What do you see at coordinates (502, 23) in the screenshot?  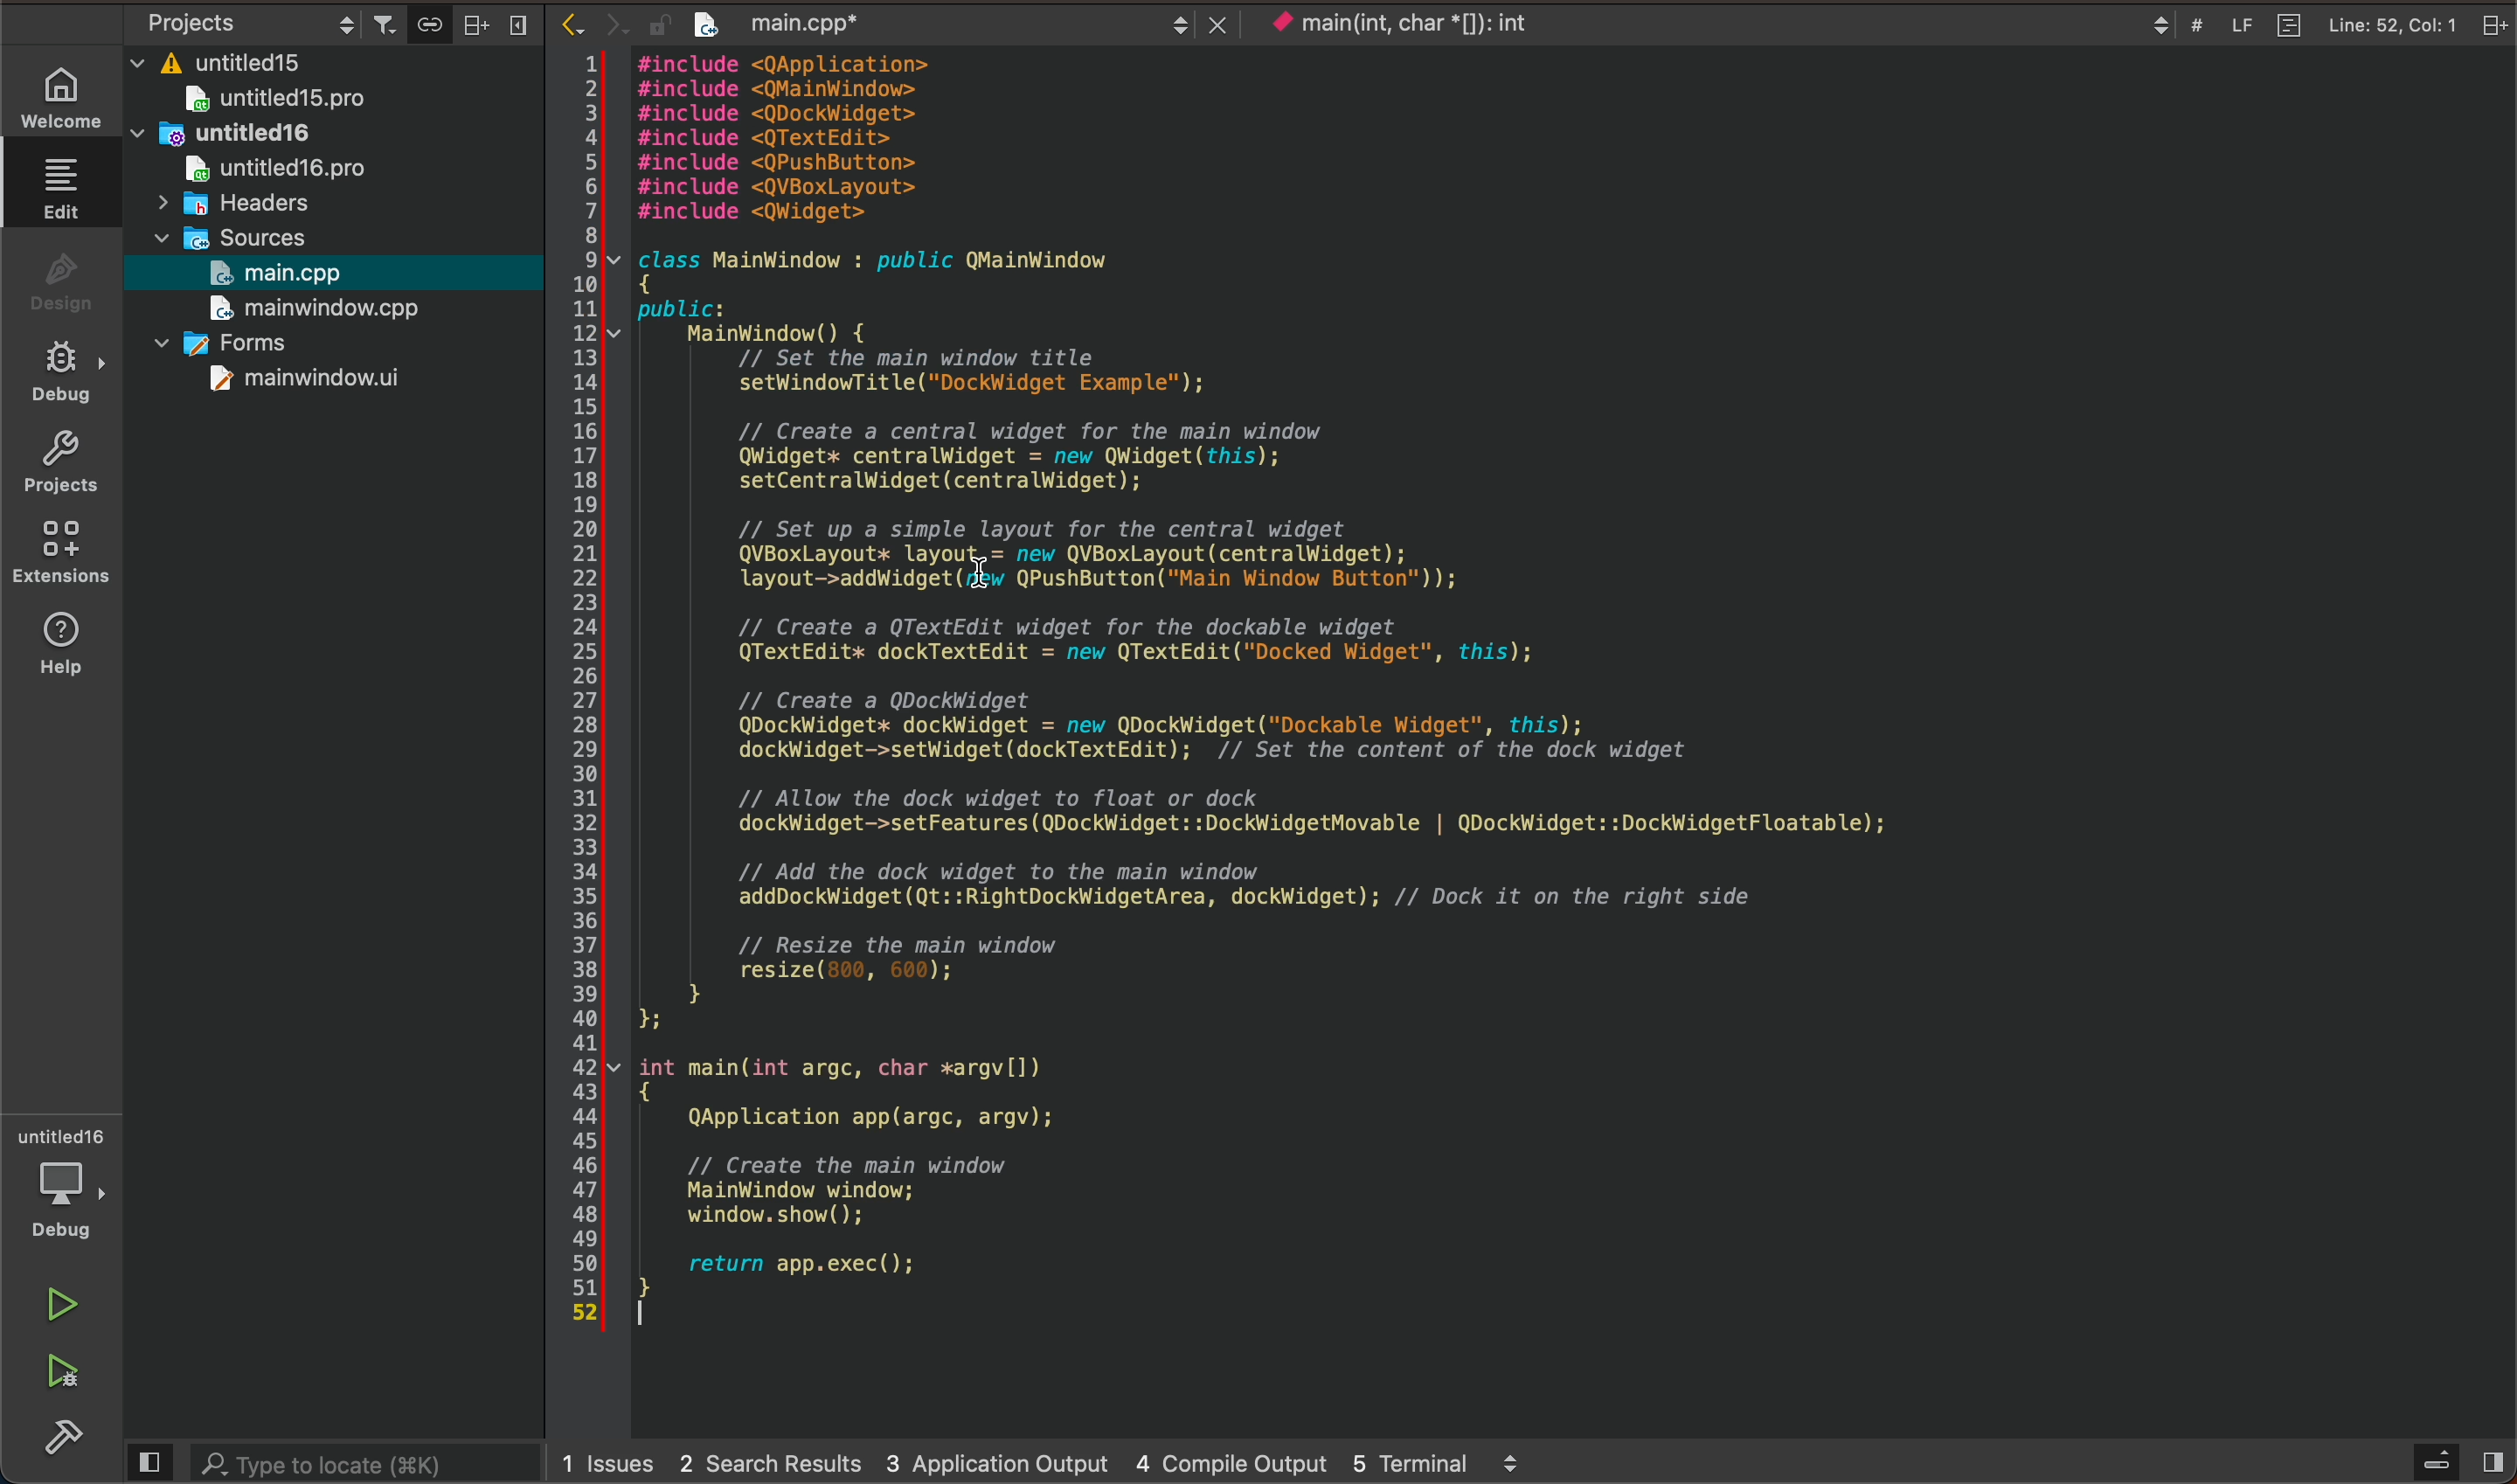 I see `close bar` at bounding box center [502, 23].